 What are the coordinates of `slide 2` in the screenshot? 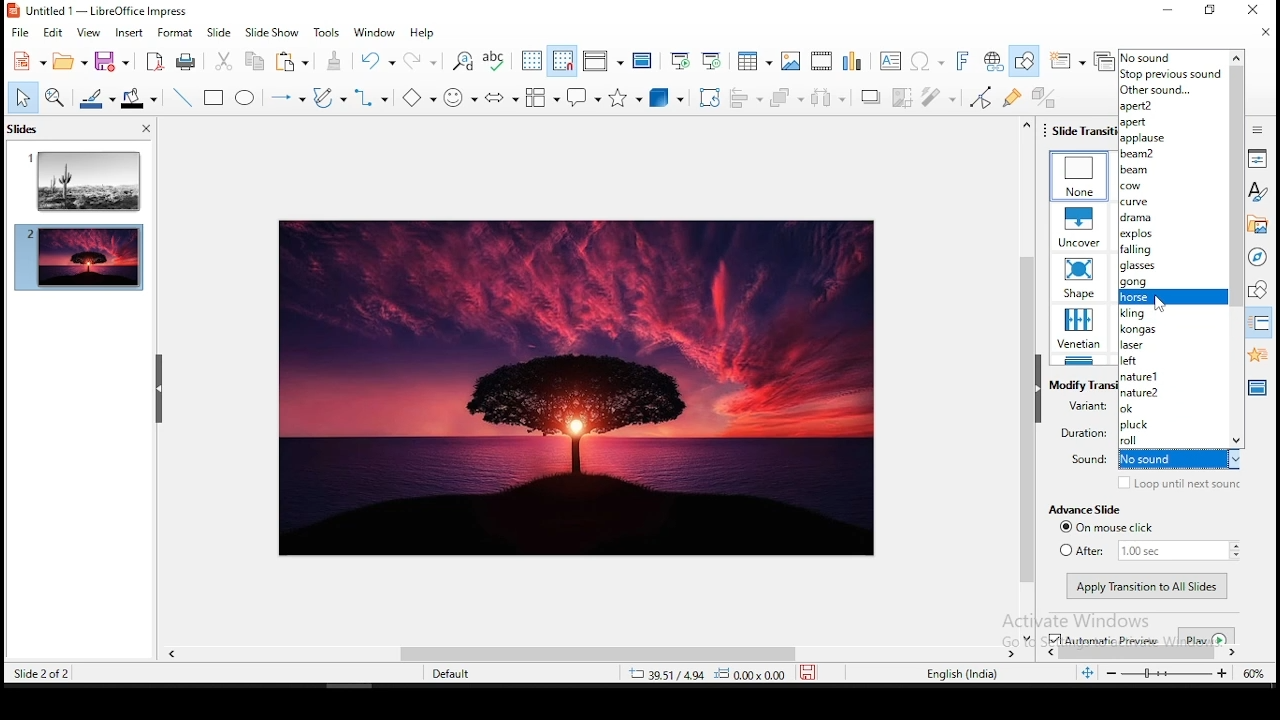 It's located at (78, 261).